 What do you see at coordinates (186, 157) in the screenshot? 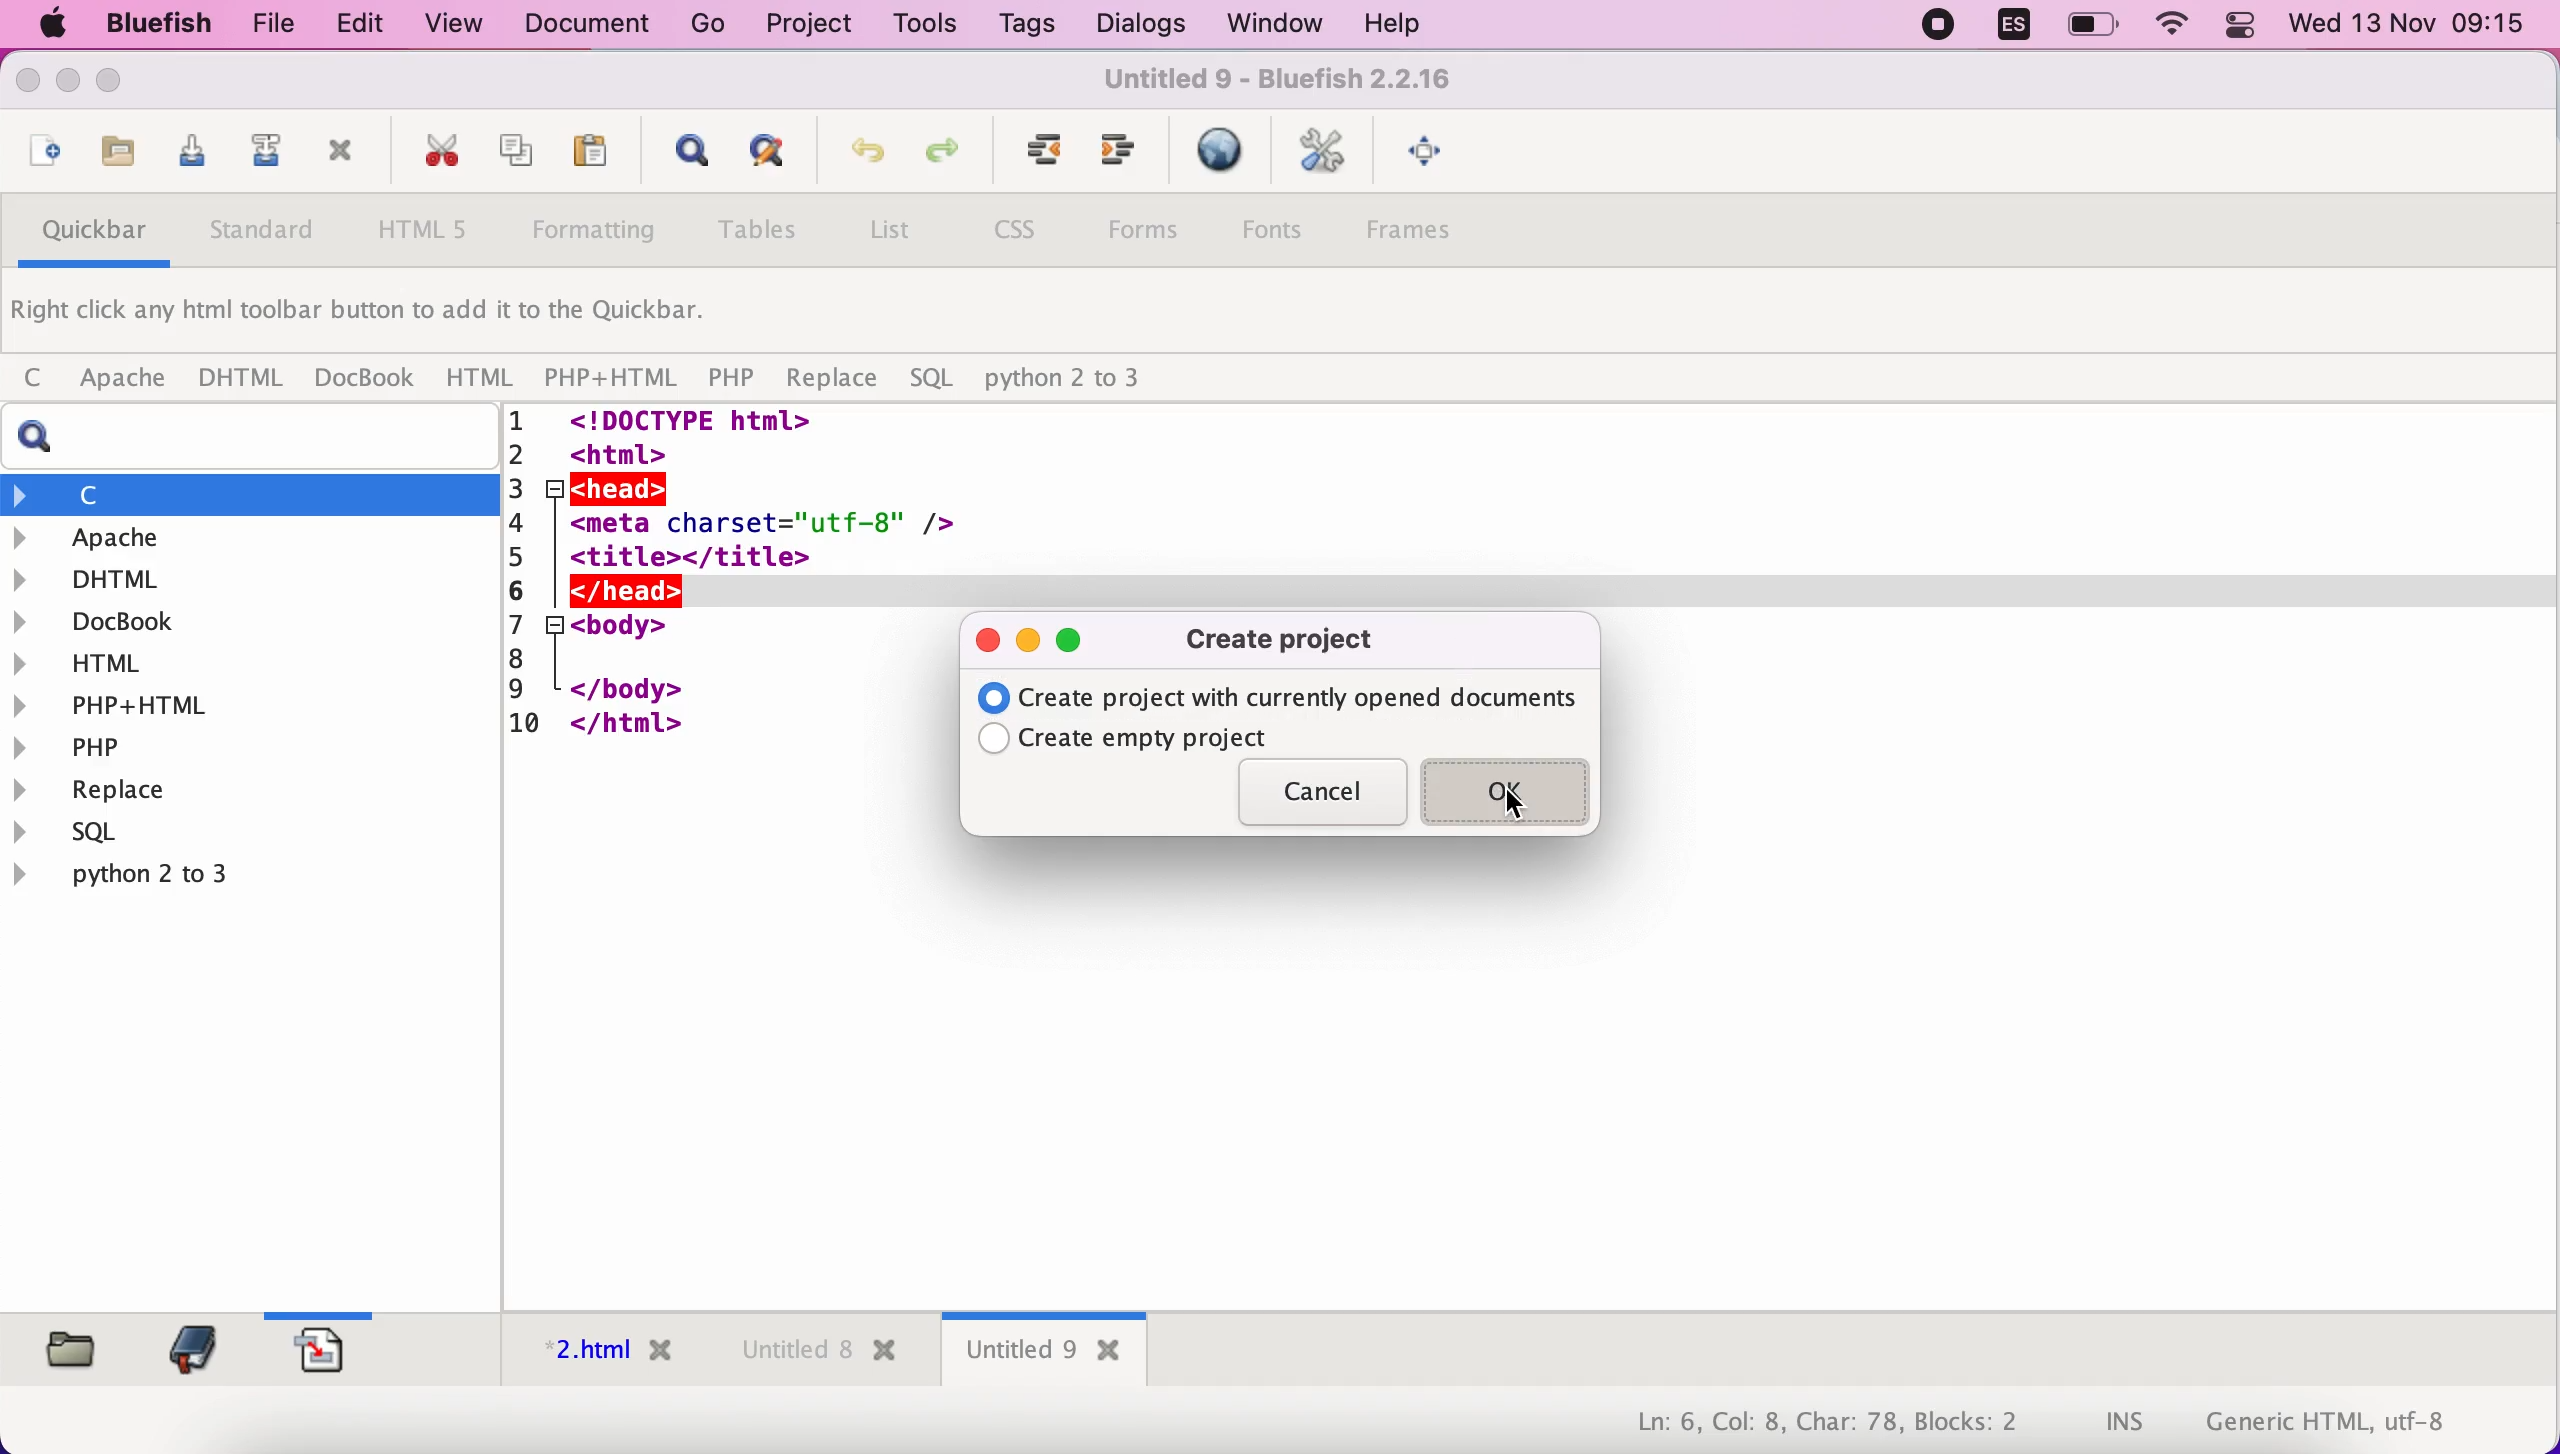
I see `save current file` at bounding box center [186, 157].